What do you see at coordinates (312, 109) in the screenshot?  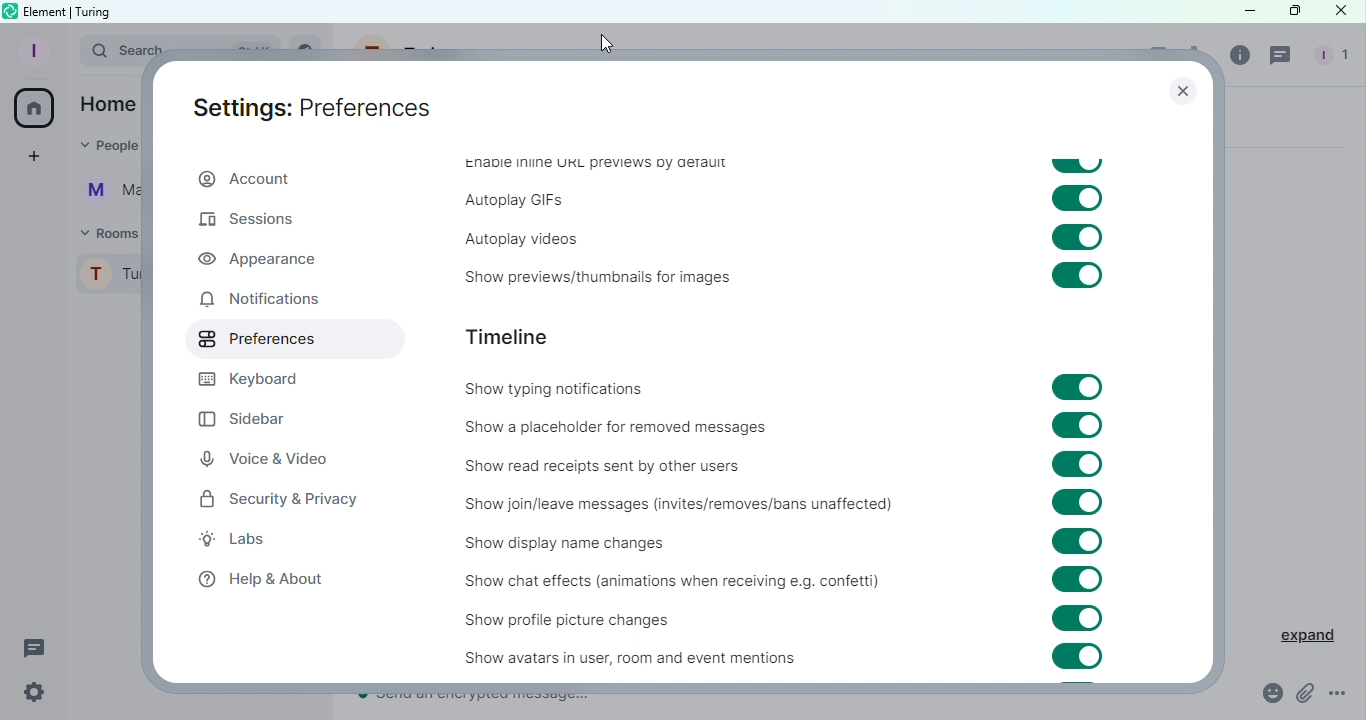 I see `Settings: Preferences` at bounding box center [312, 109].